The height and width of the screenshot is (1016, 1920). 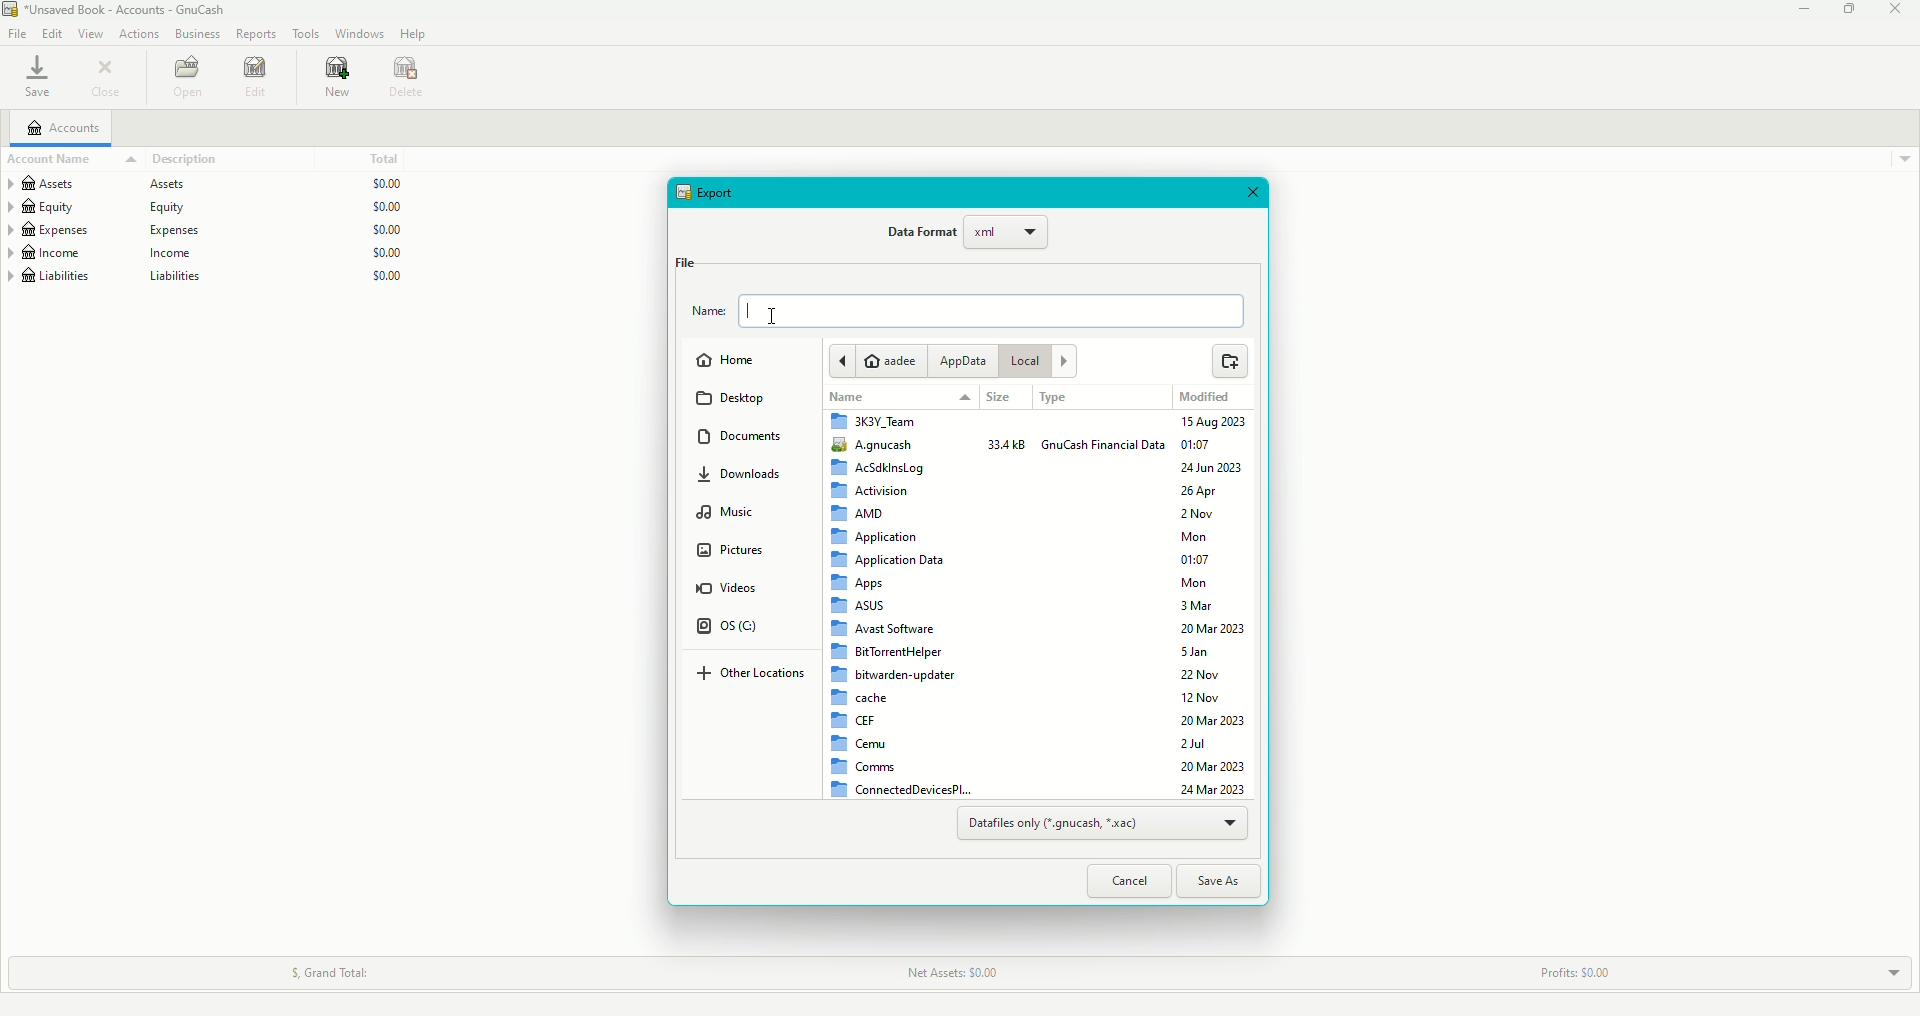 I want to click on Modified, so click(x=1207, y=397).